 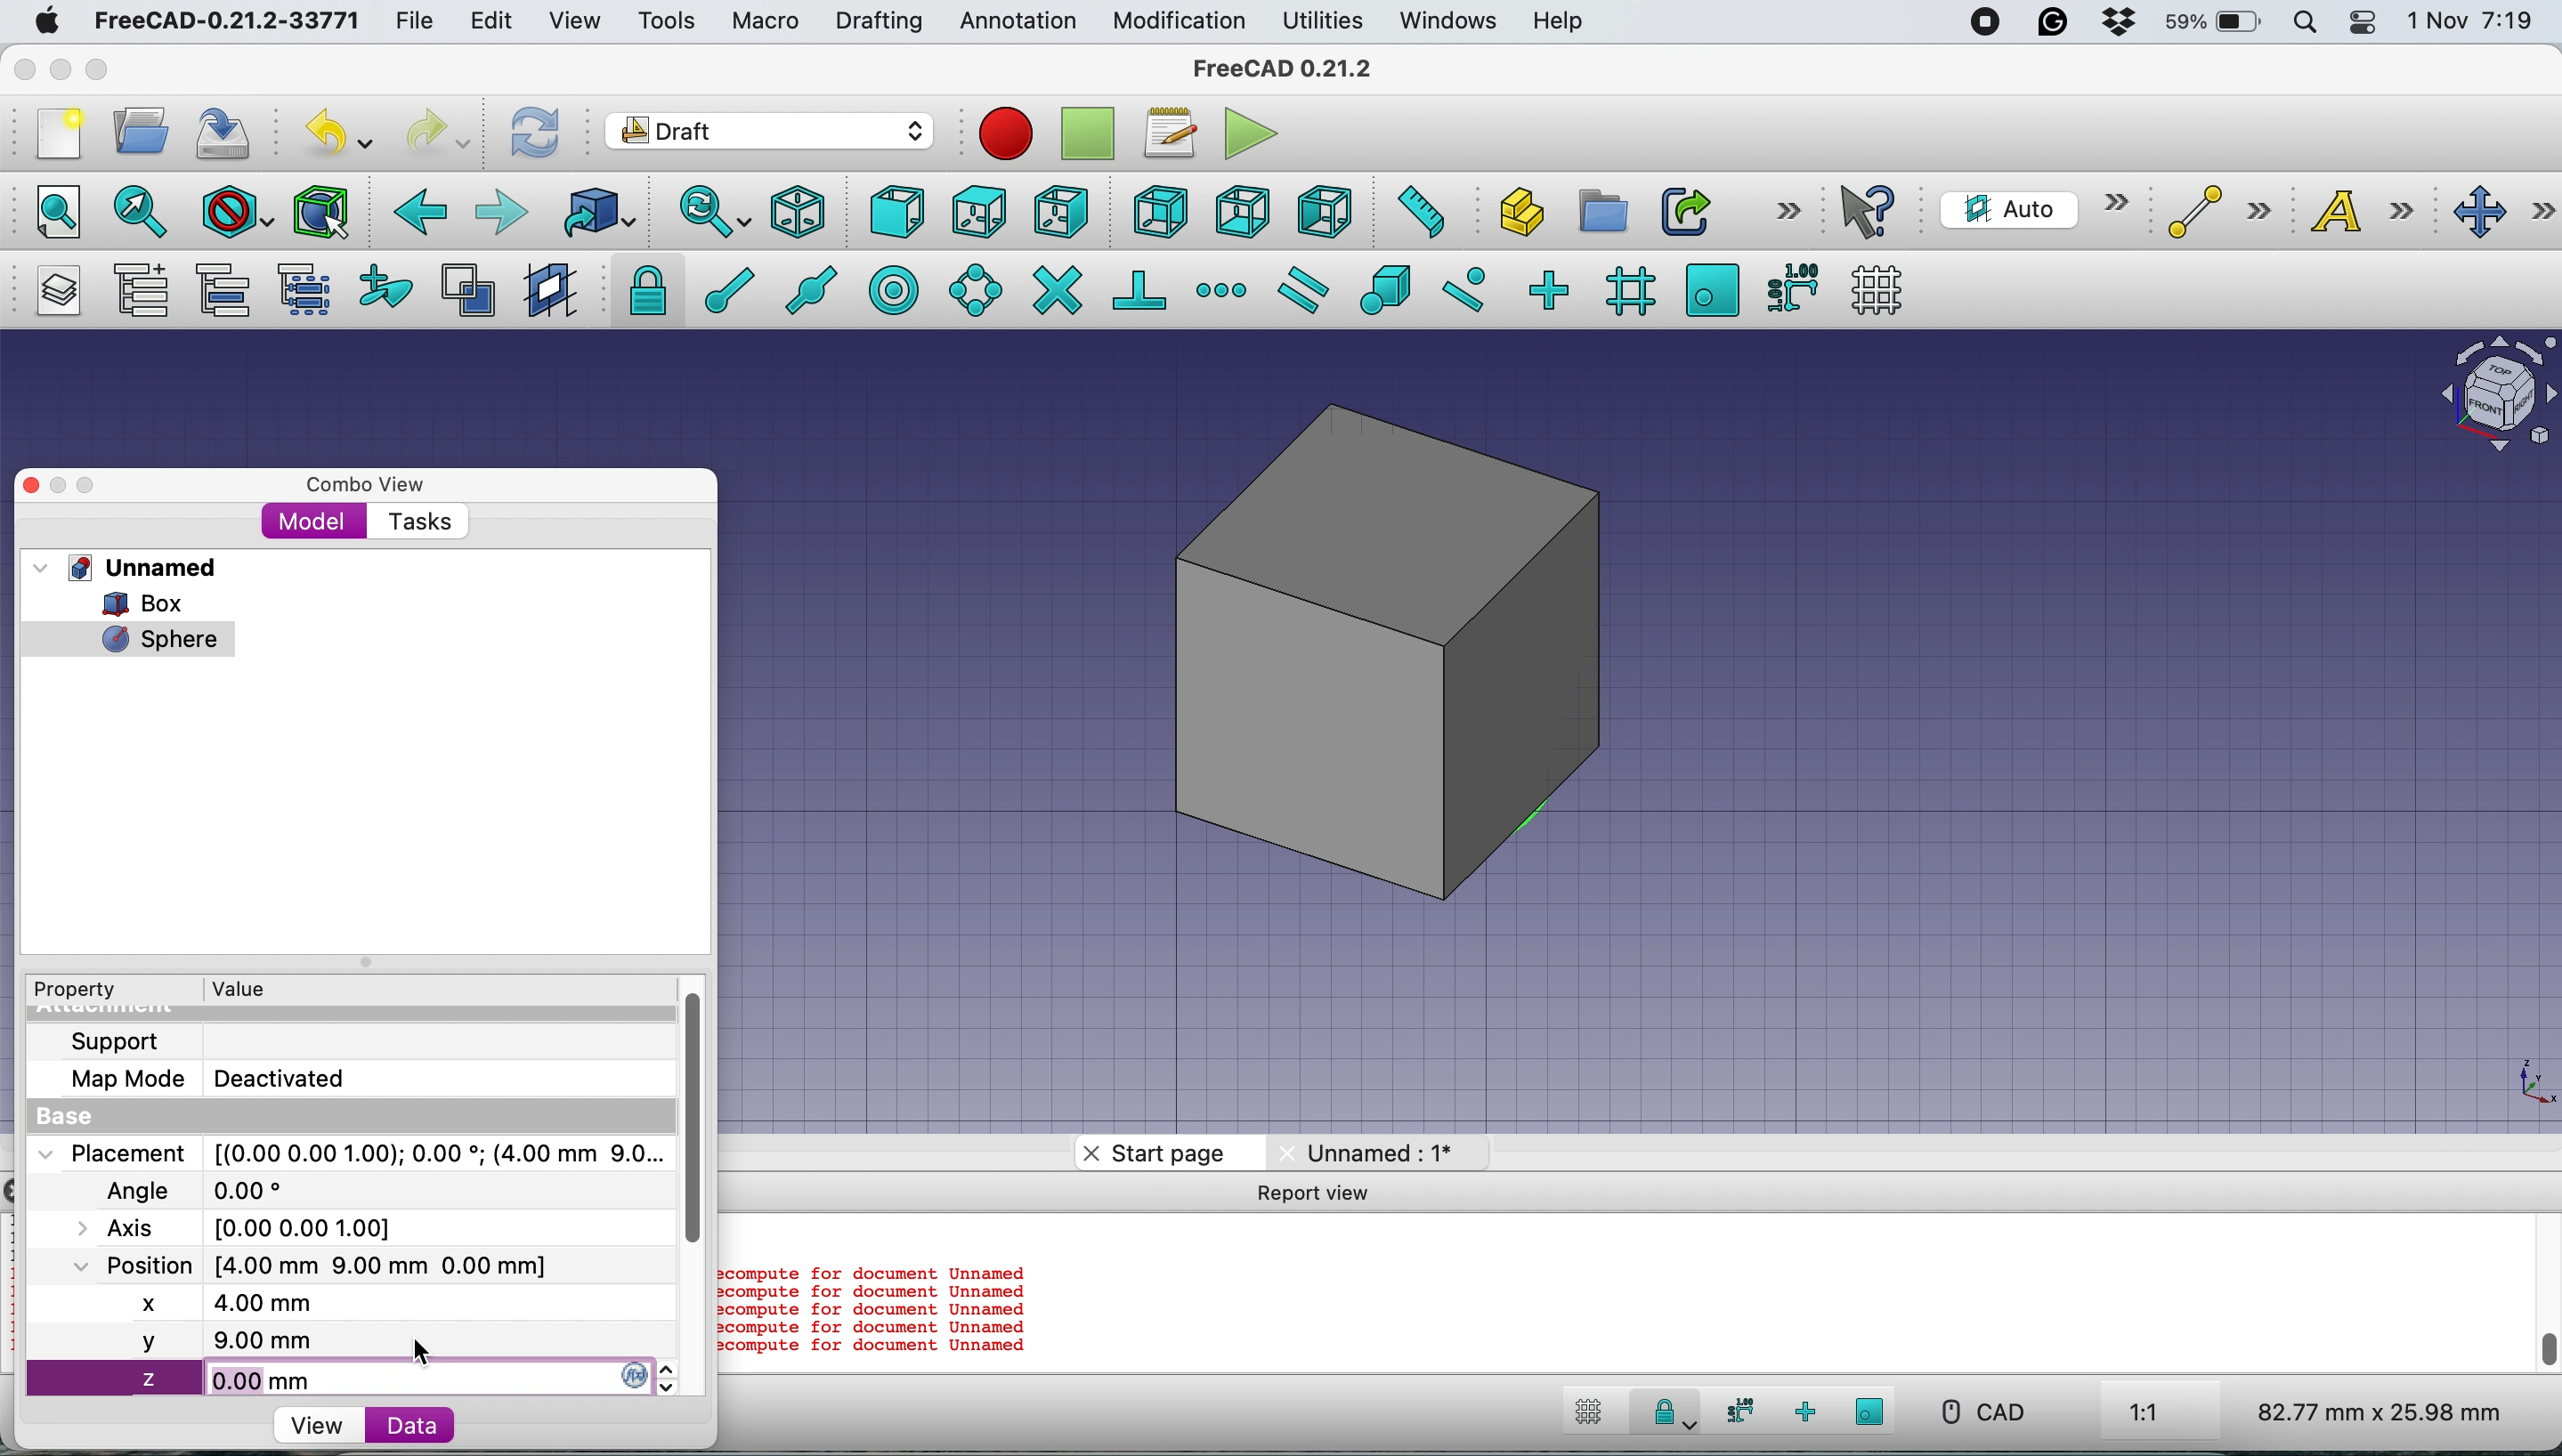 What do you see at coordinates (804, 289) in the screenshot?
I see `snap midpoint` at bounding box center [804, 289].